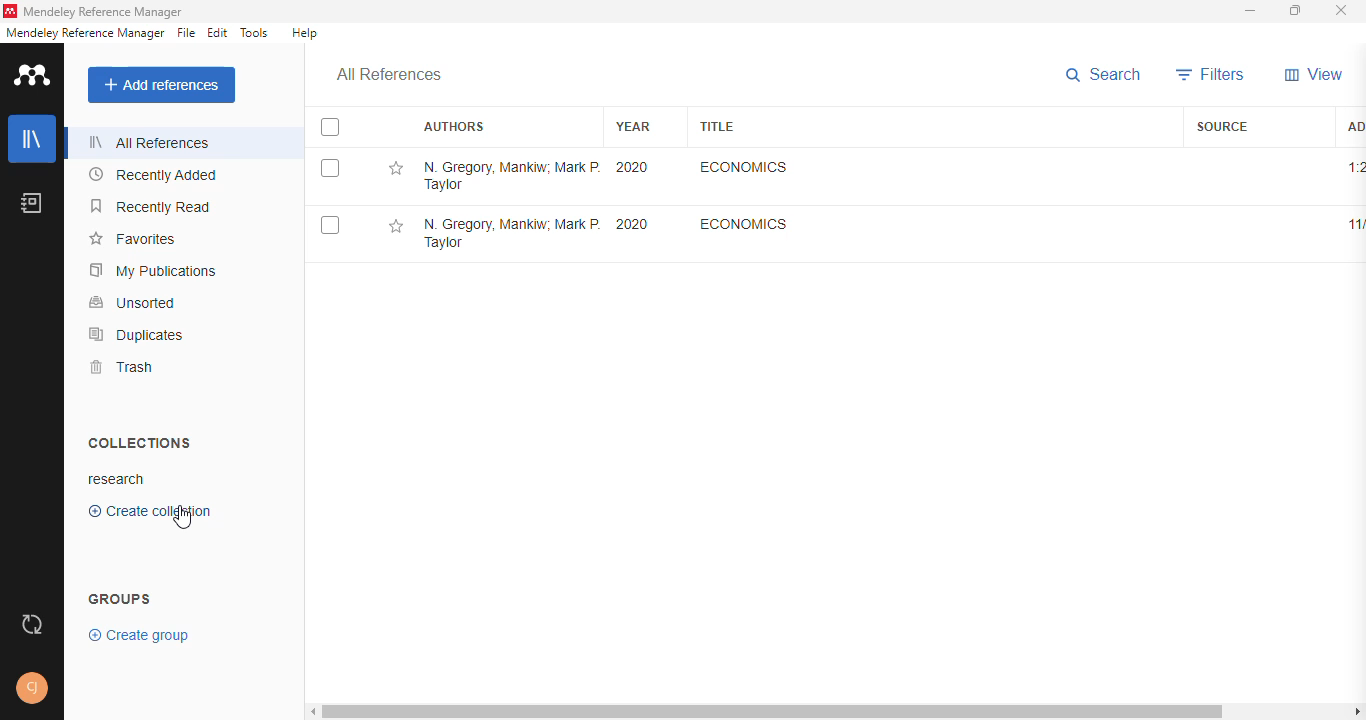 The image size is (1366, 720). What do you see at coordinates (133, 302) in the screenshot?
I see `unsorted` at bounding box center [133, 302].